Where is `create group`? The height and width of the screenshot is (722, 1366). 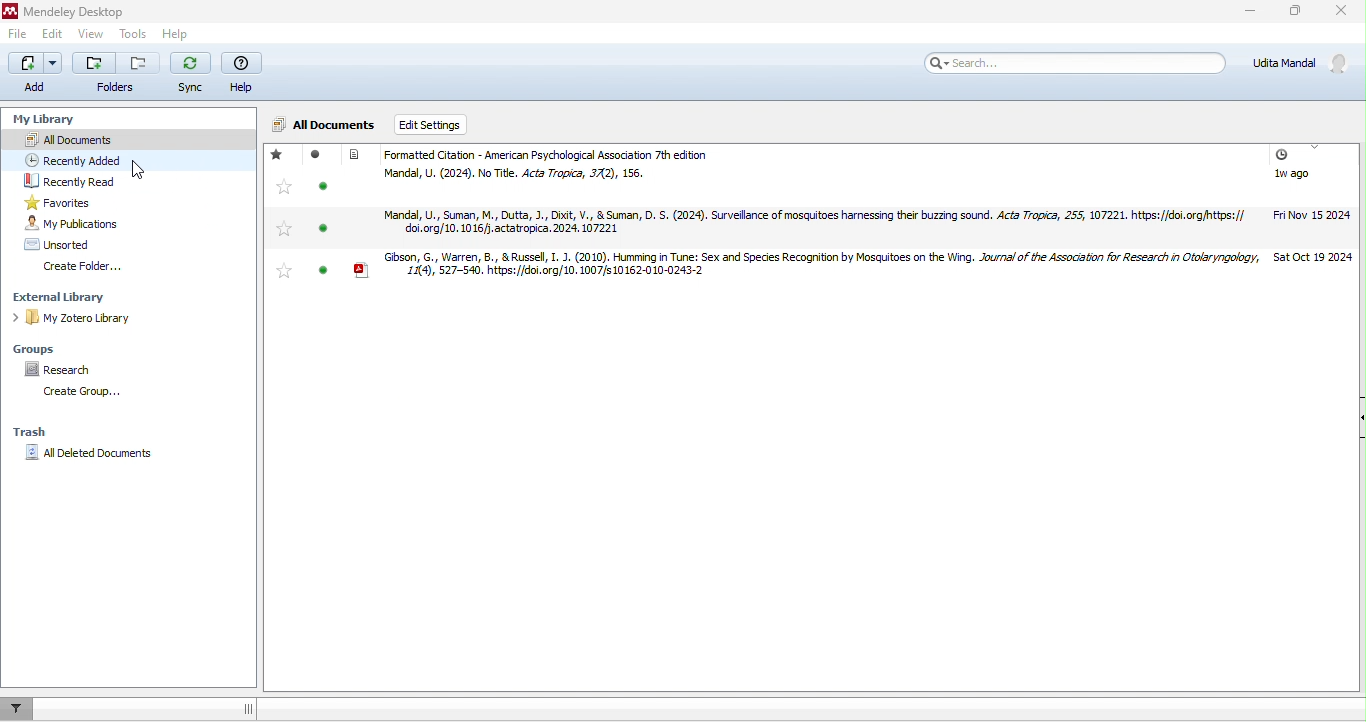 create group is located at coordinates (96, 395).